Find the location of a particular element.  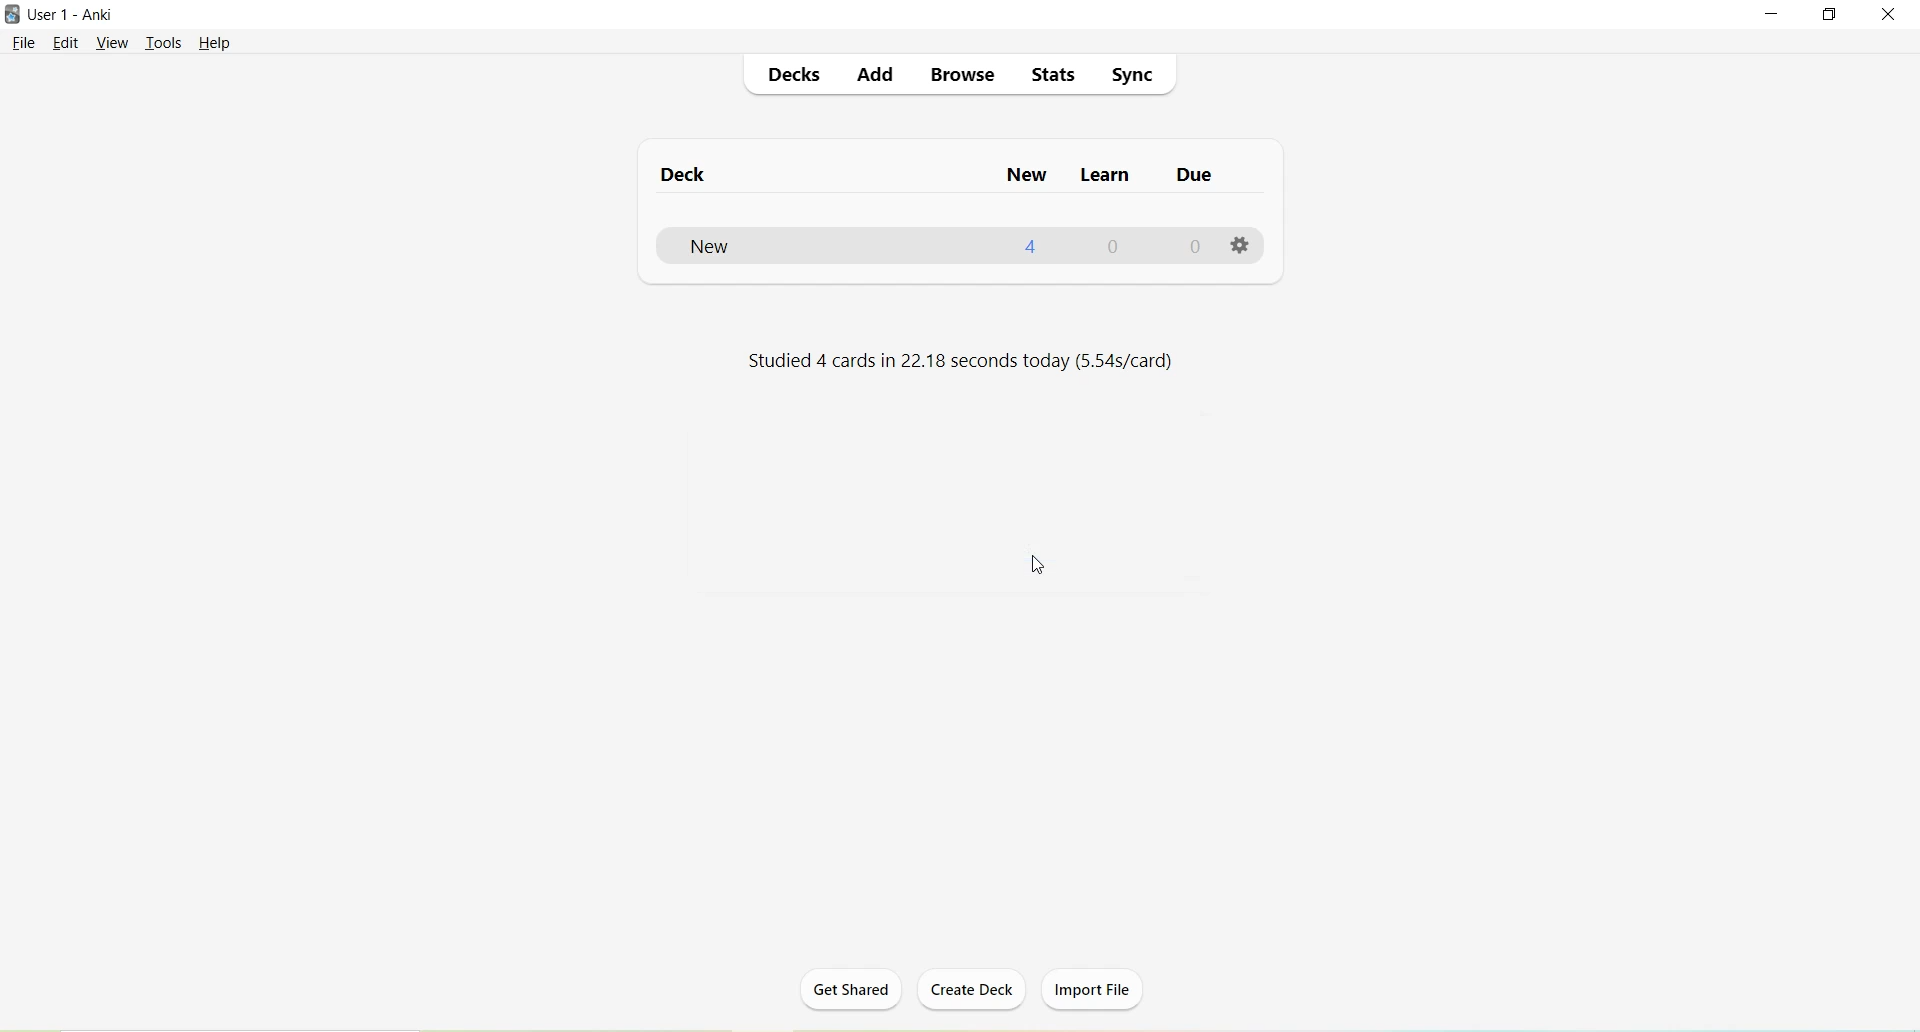

New is located at coordinates (1026, 177).